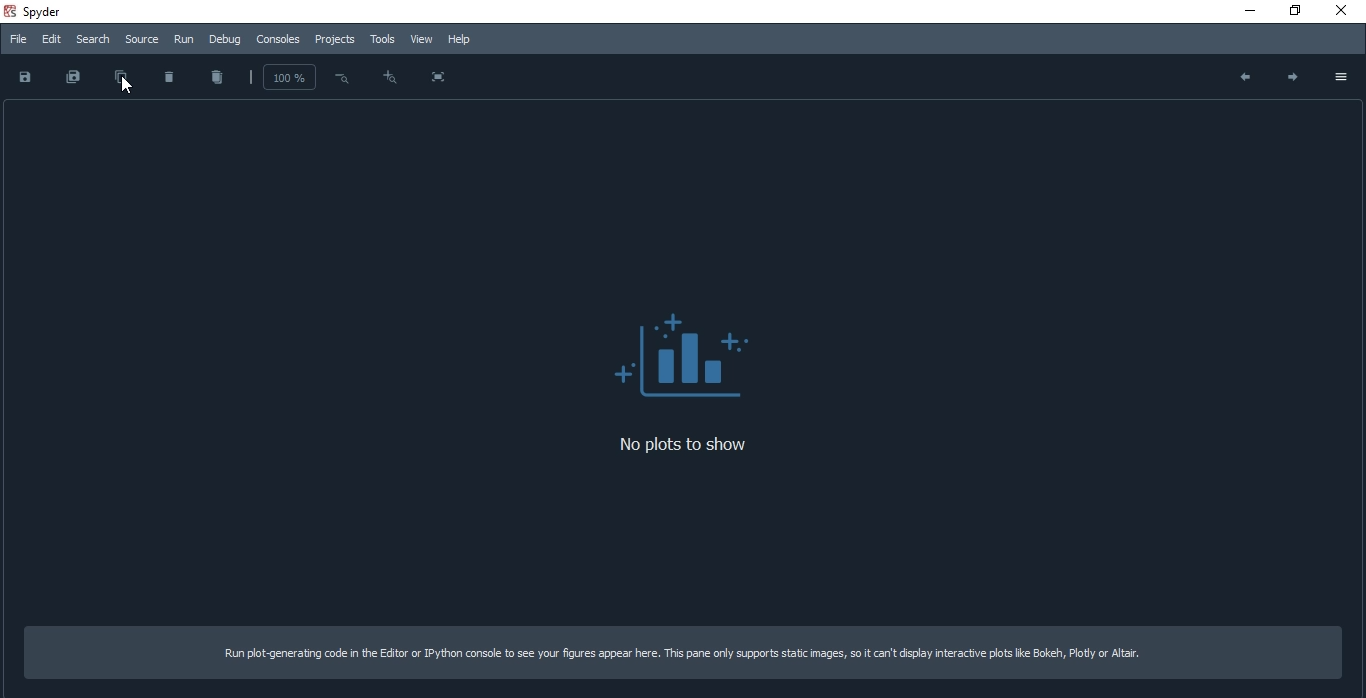 The width and height of the screenshot is (1366, 698). I want to click on Debug, so click(224, 41).